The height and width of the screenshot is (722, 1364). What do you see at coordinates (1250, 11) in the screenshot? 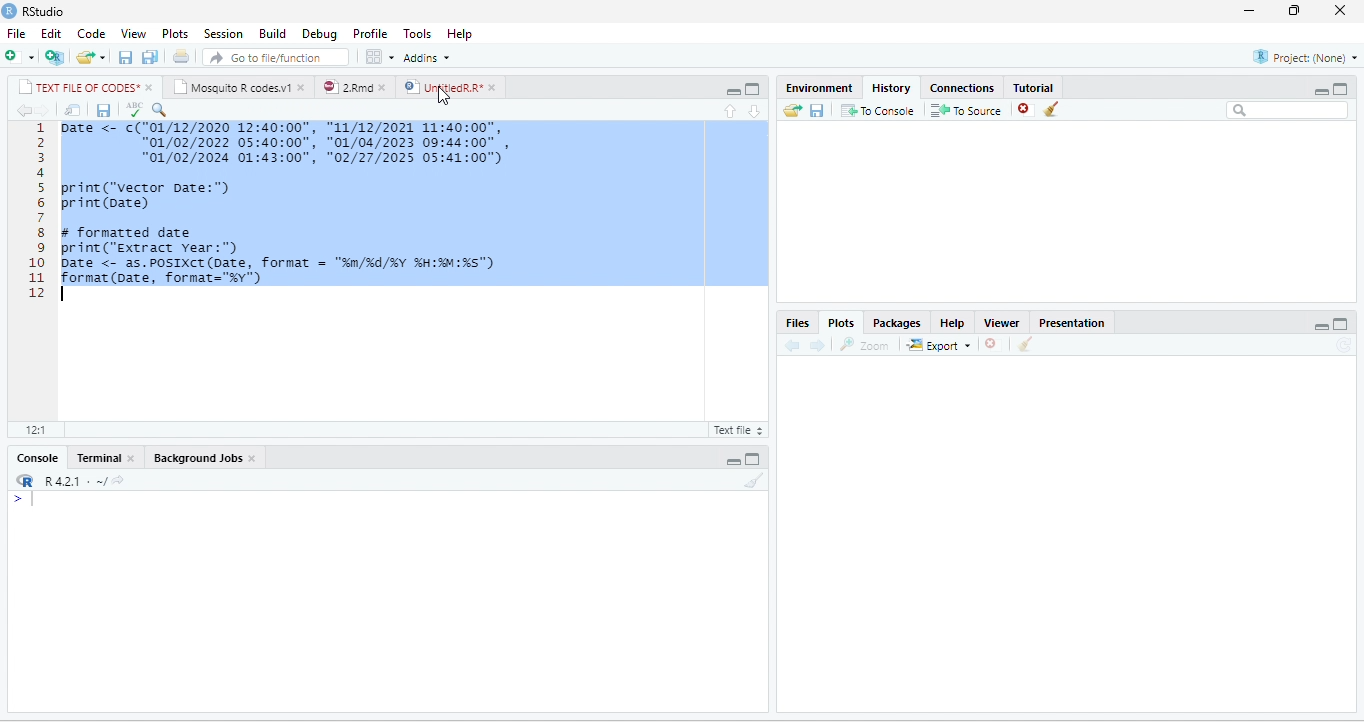
I see `minimize` at bounding box center [1250, 11].